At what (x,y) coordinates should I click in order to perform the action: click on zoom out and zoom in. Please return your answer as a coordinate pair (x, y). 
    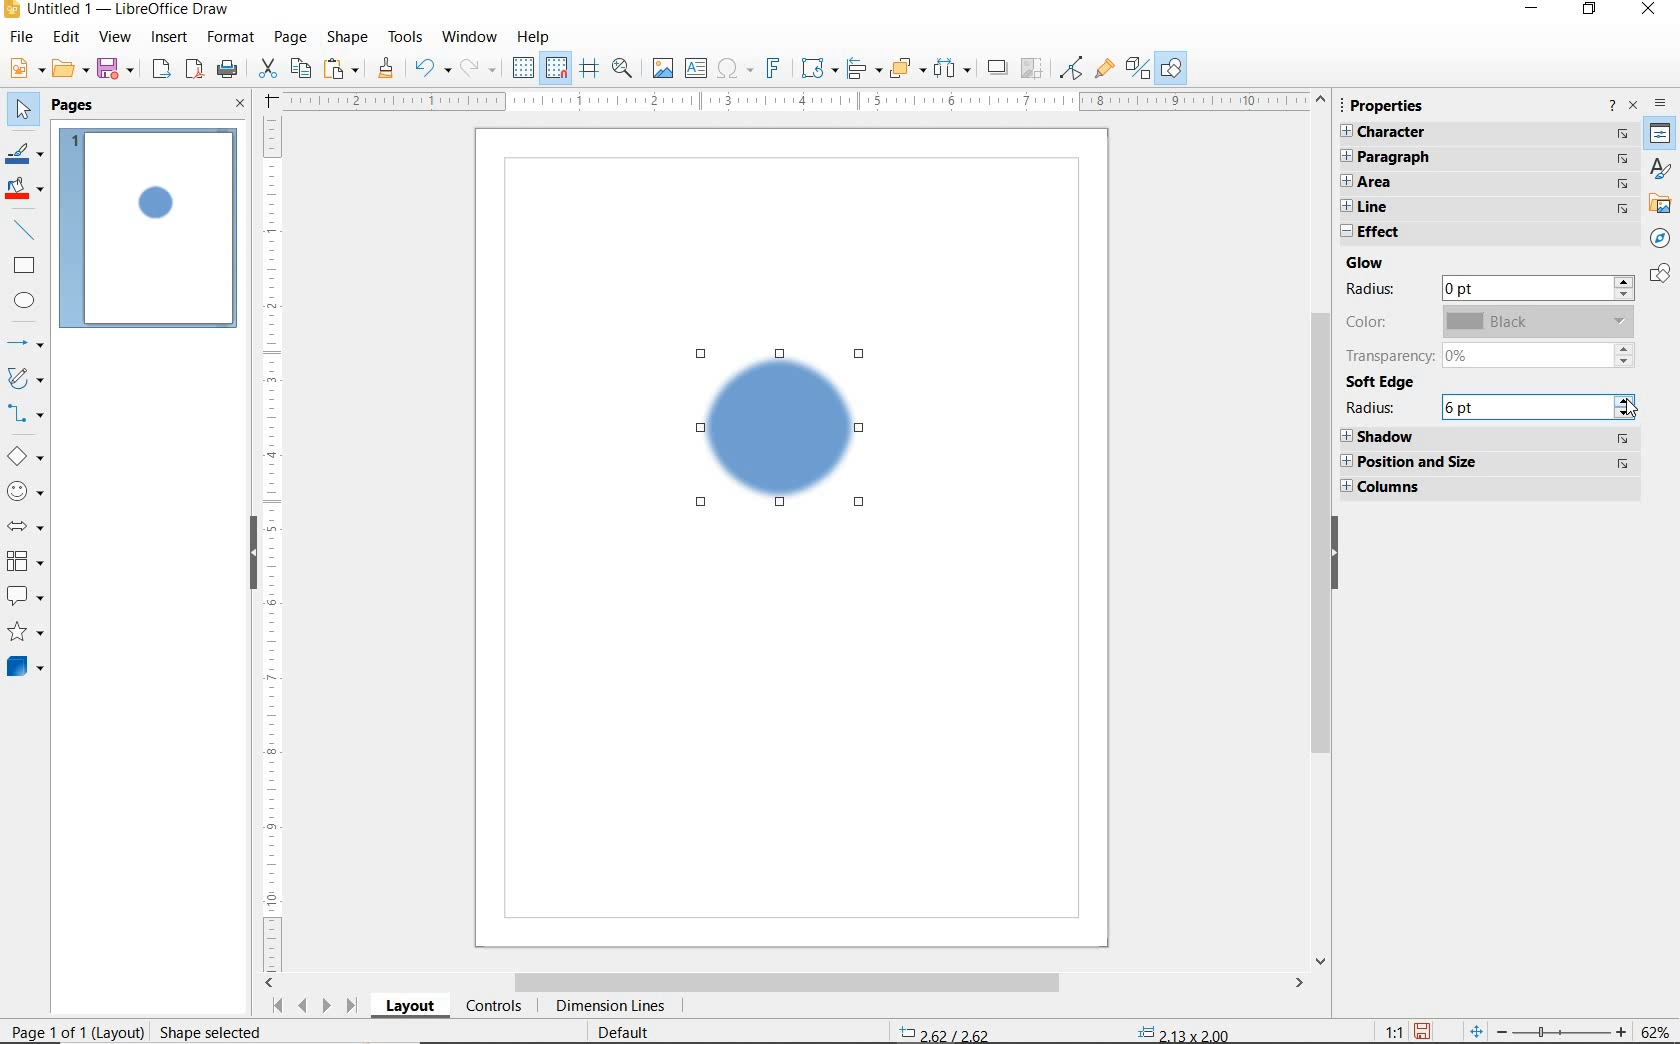
    Looking at the image, I should click on (1547, 1029).